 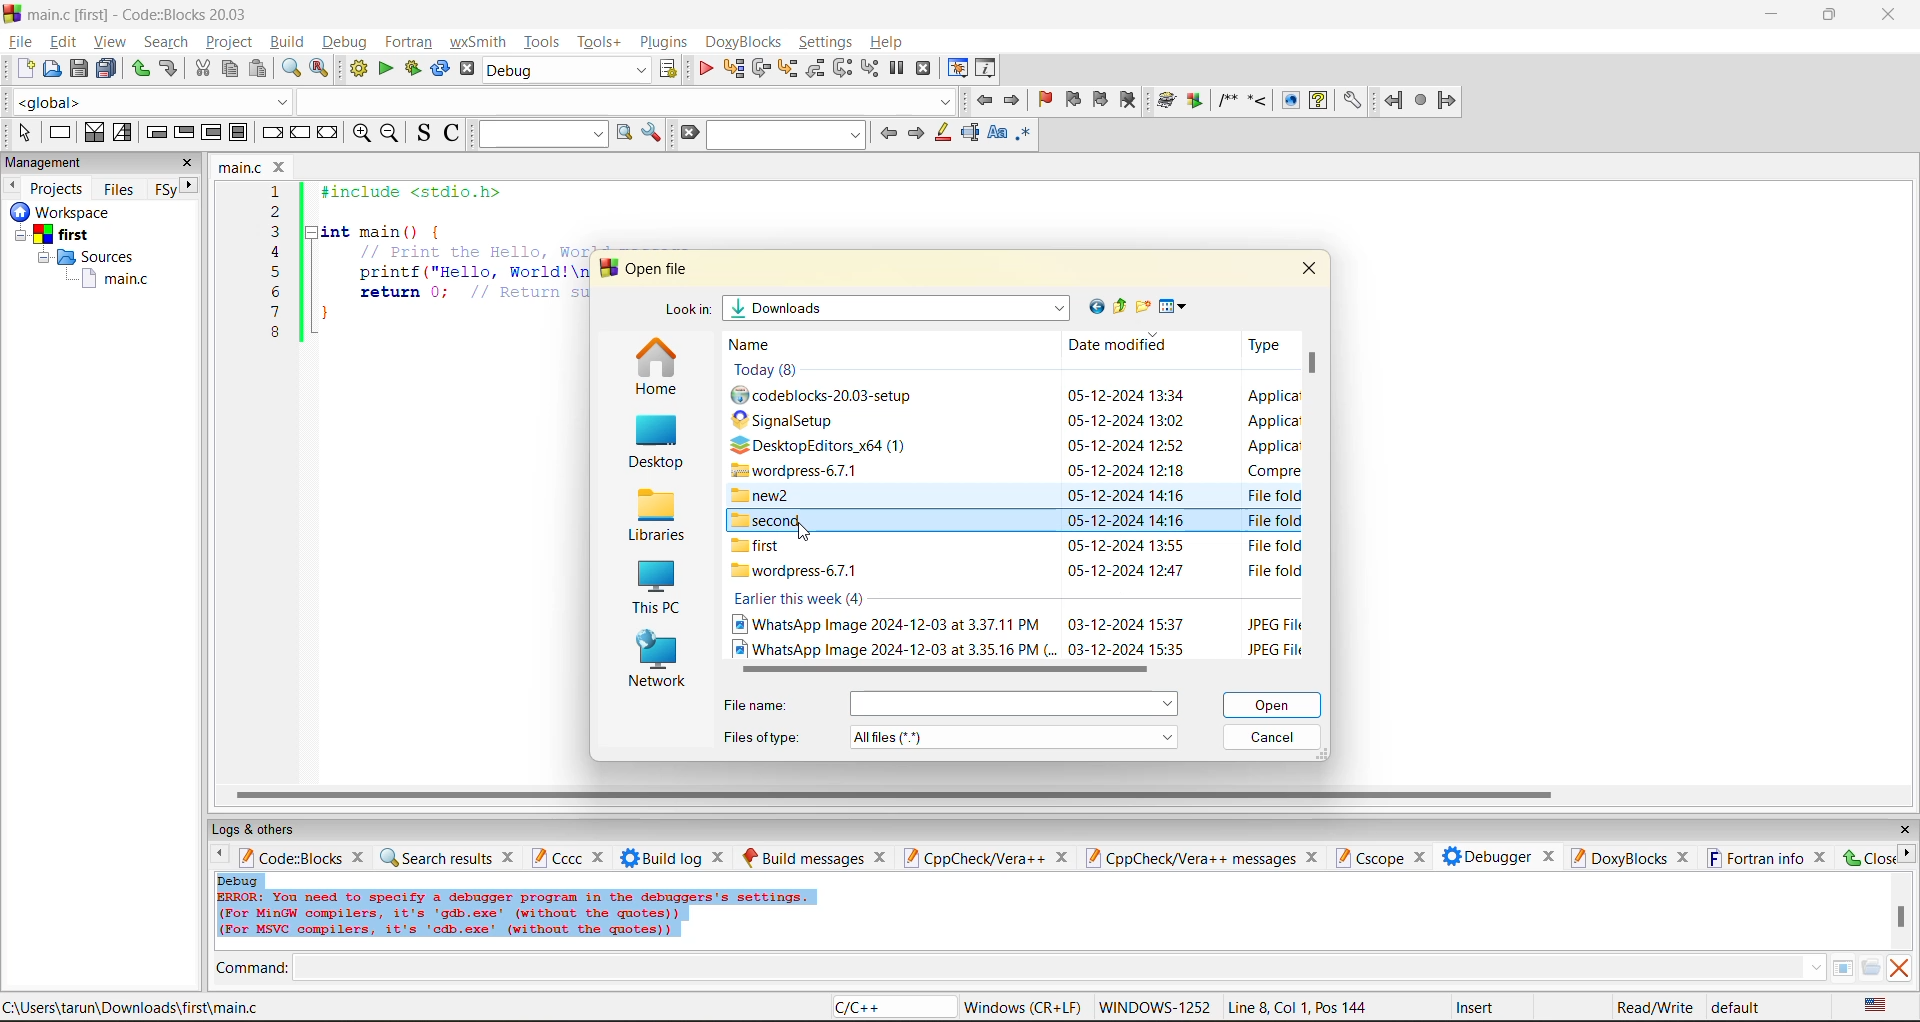 I want to click on entry condition loop, so click(x=156, y=132).